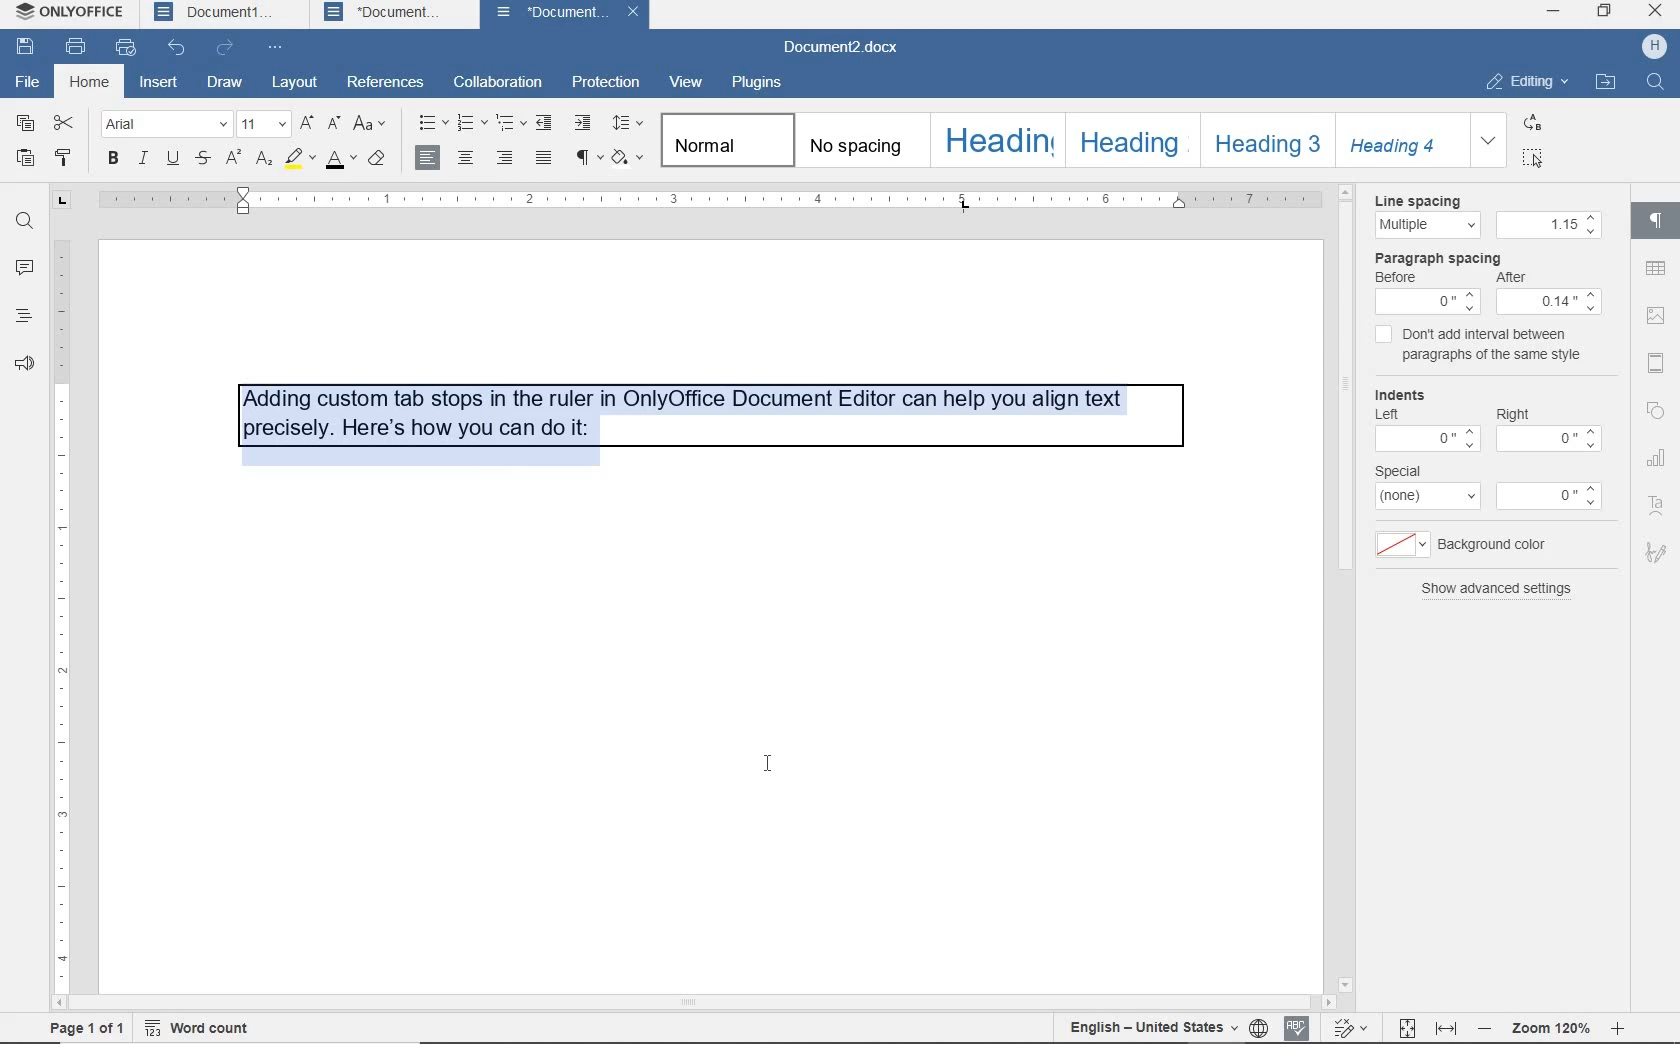  I want to click on bold, so click(114, 160).